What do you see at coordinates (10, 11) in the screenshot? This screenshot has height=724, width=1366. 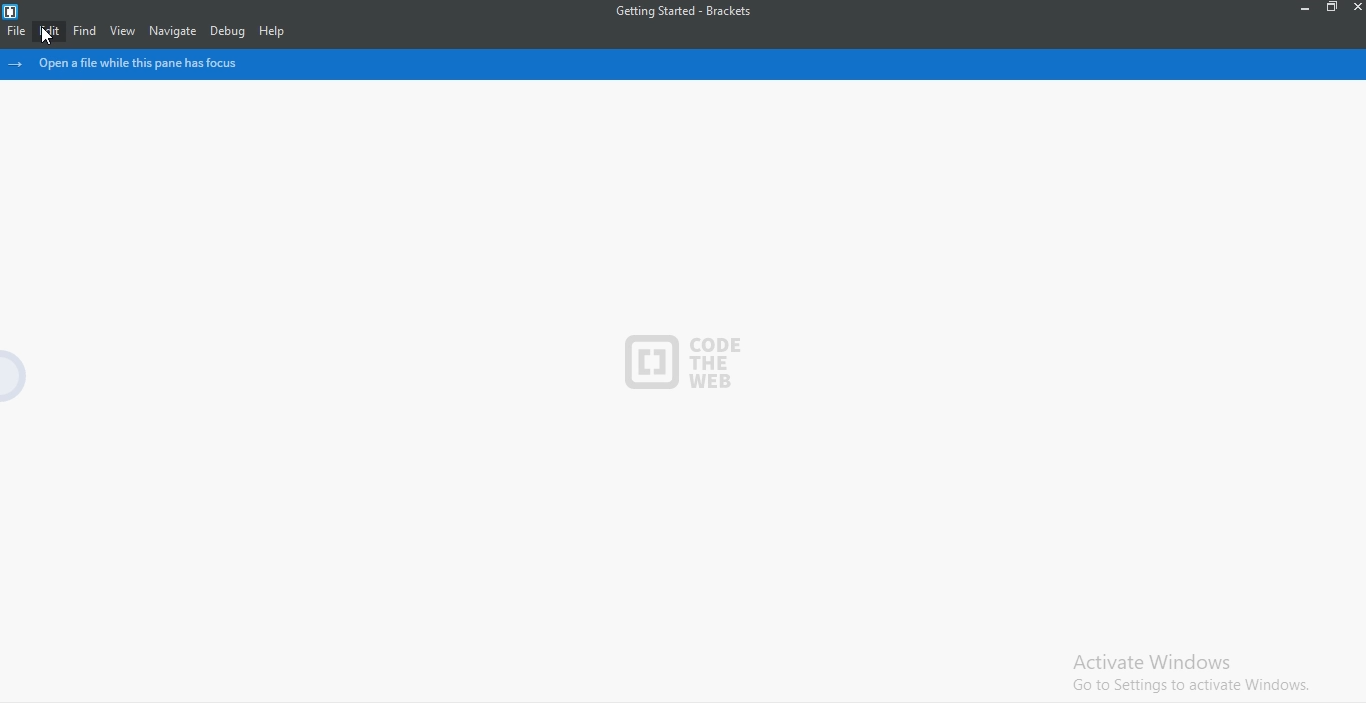 I see `logo` at bounding box center [10, 11].